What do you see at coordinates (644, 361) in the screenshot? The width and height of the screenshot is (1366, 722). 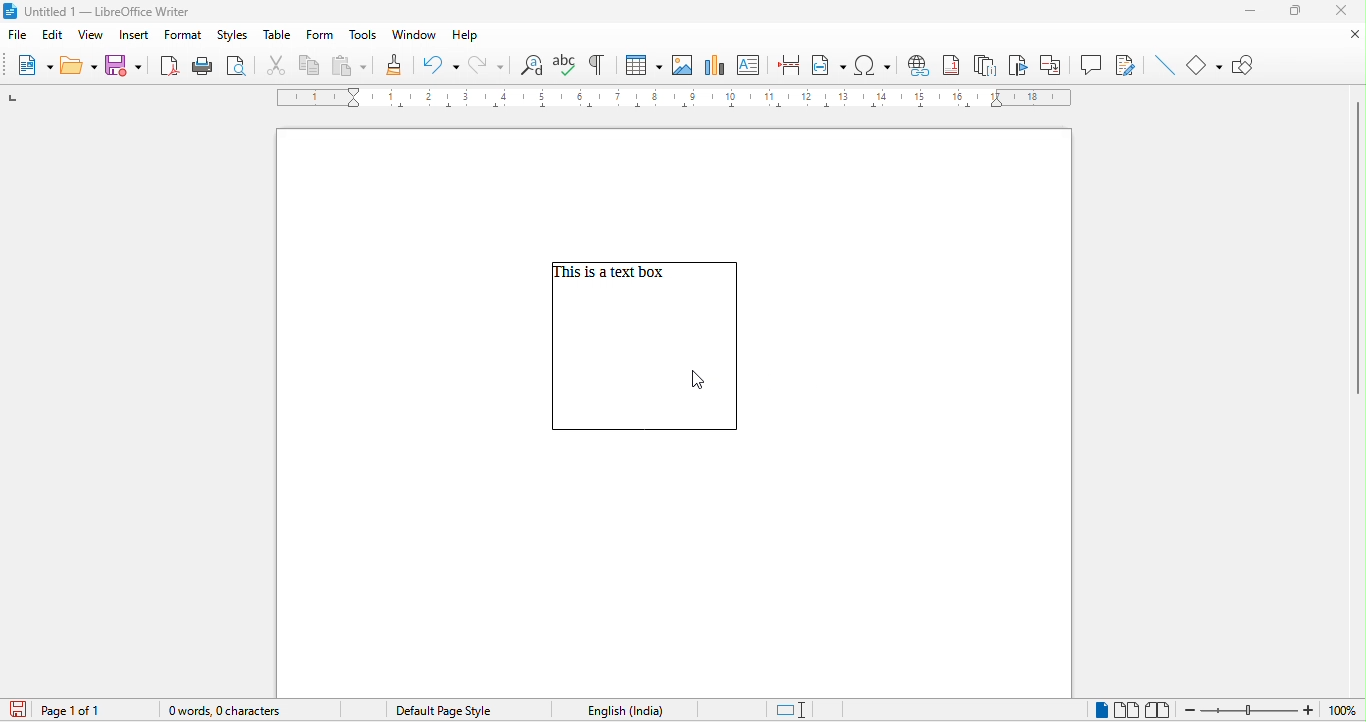 I see `text box ` at bounding box center [644, 361].